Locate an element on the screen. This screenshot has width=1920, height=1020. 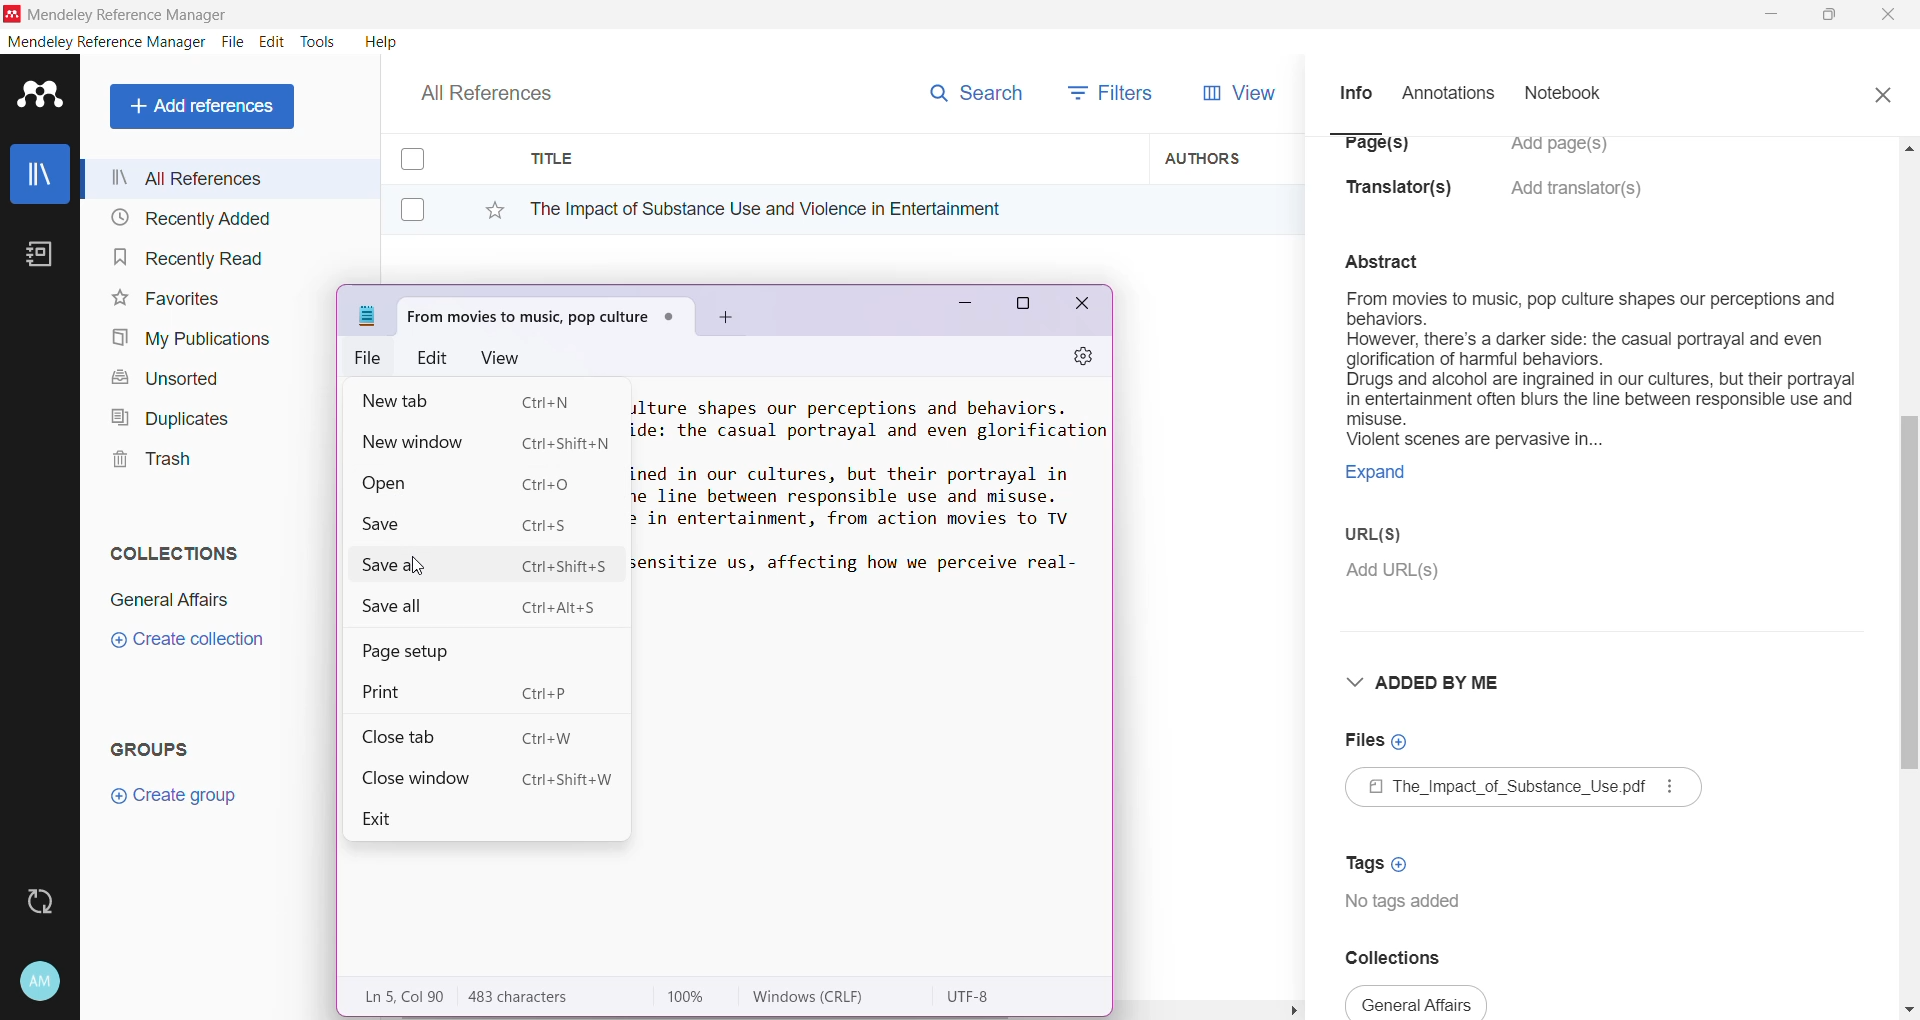
Title is located at coordinates (830, 159).